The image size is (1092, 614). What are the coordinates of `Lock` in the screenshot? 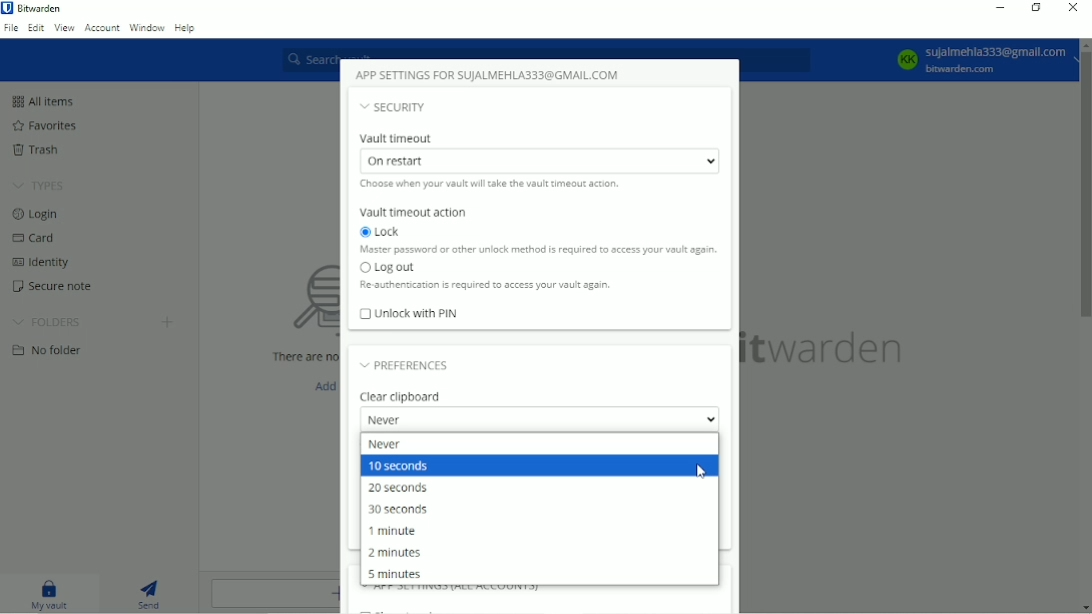 It's located at (384, 232).